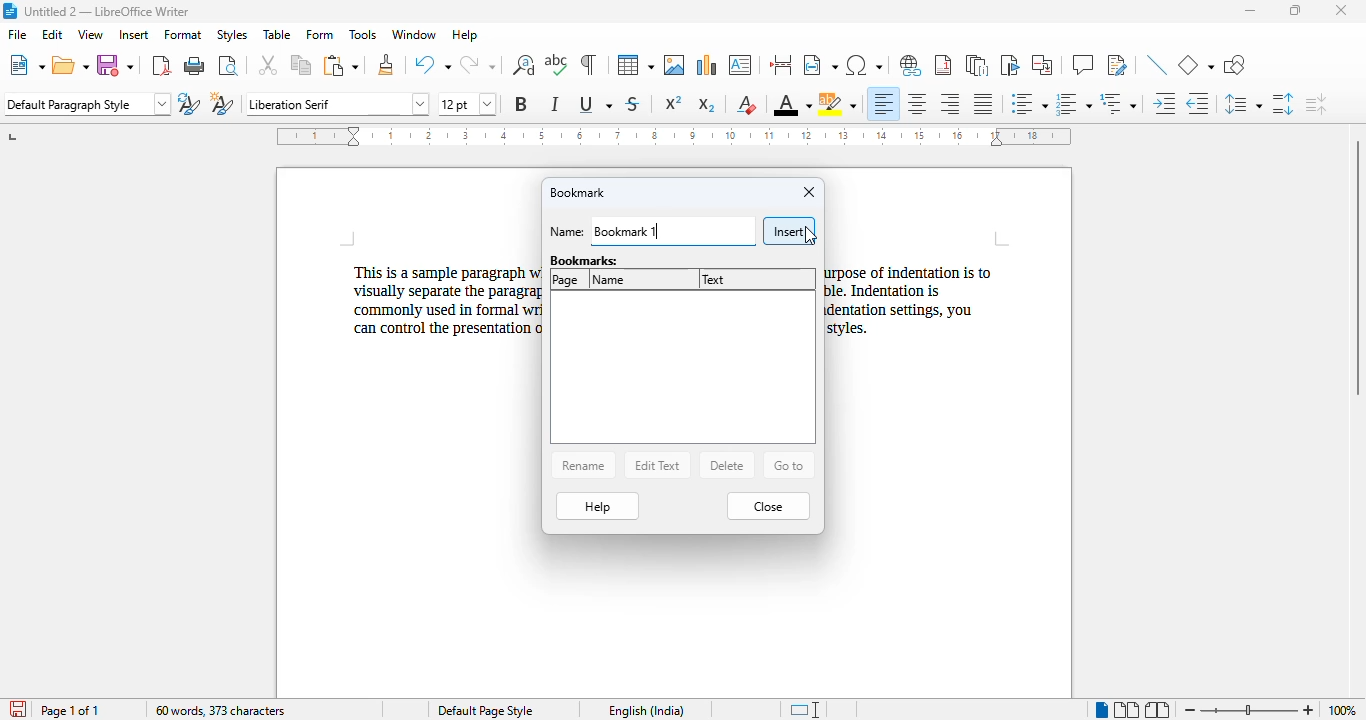 The image size is (1366, 720). Describe the element at coordinates (1316, 104) in the screenshot. I see `decrease paragraph spacing` at that location.